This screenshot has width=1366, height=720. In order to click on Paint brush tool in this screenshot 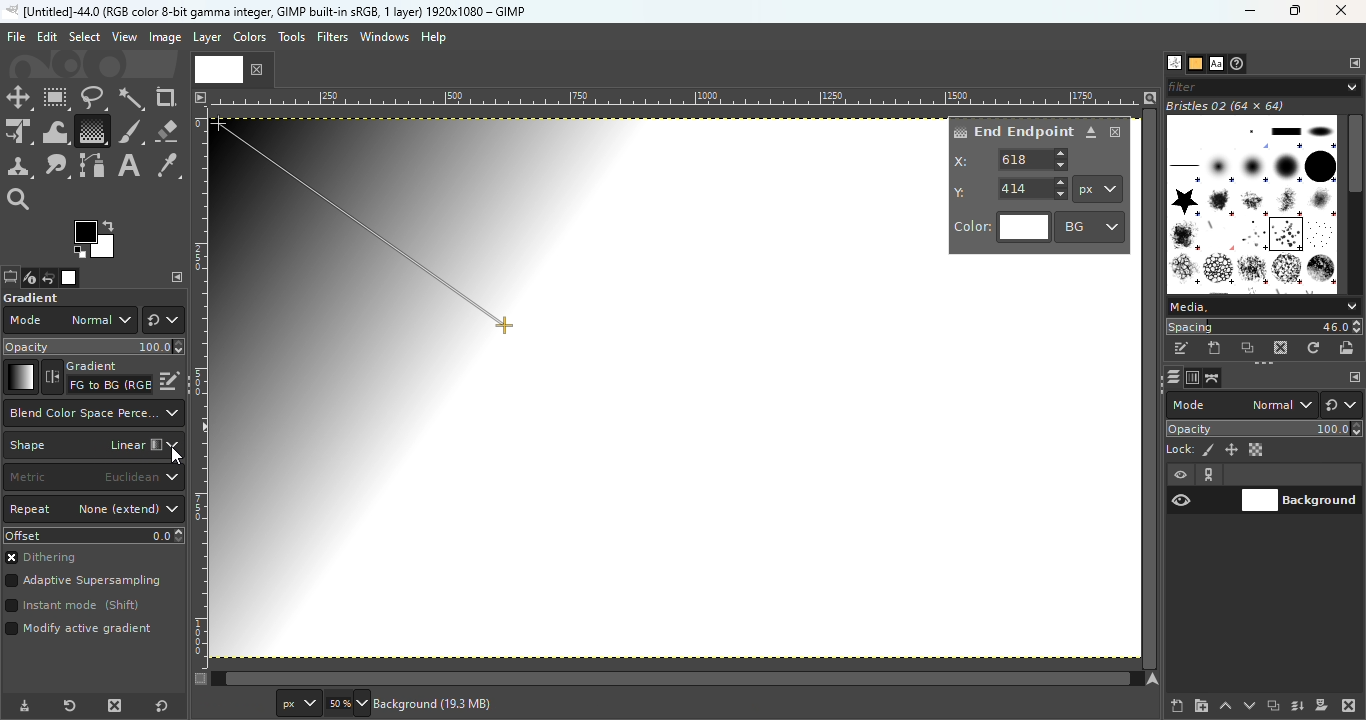, I will do `click(130, 130)`.